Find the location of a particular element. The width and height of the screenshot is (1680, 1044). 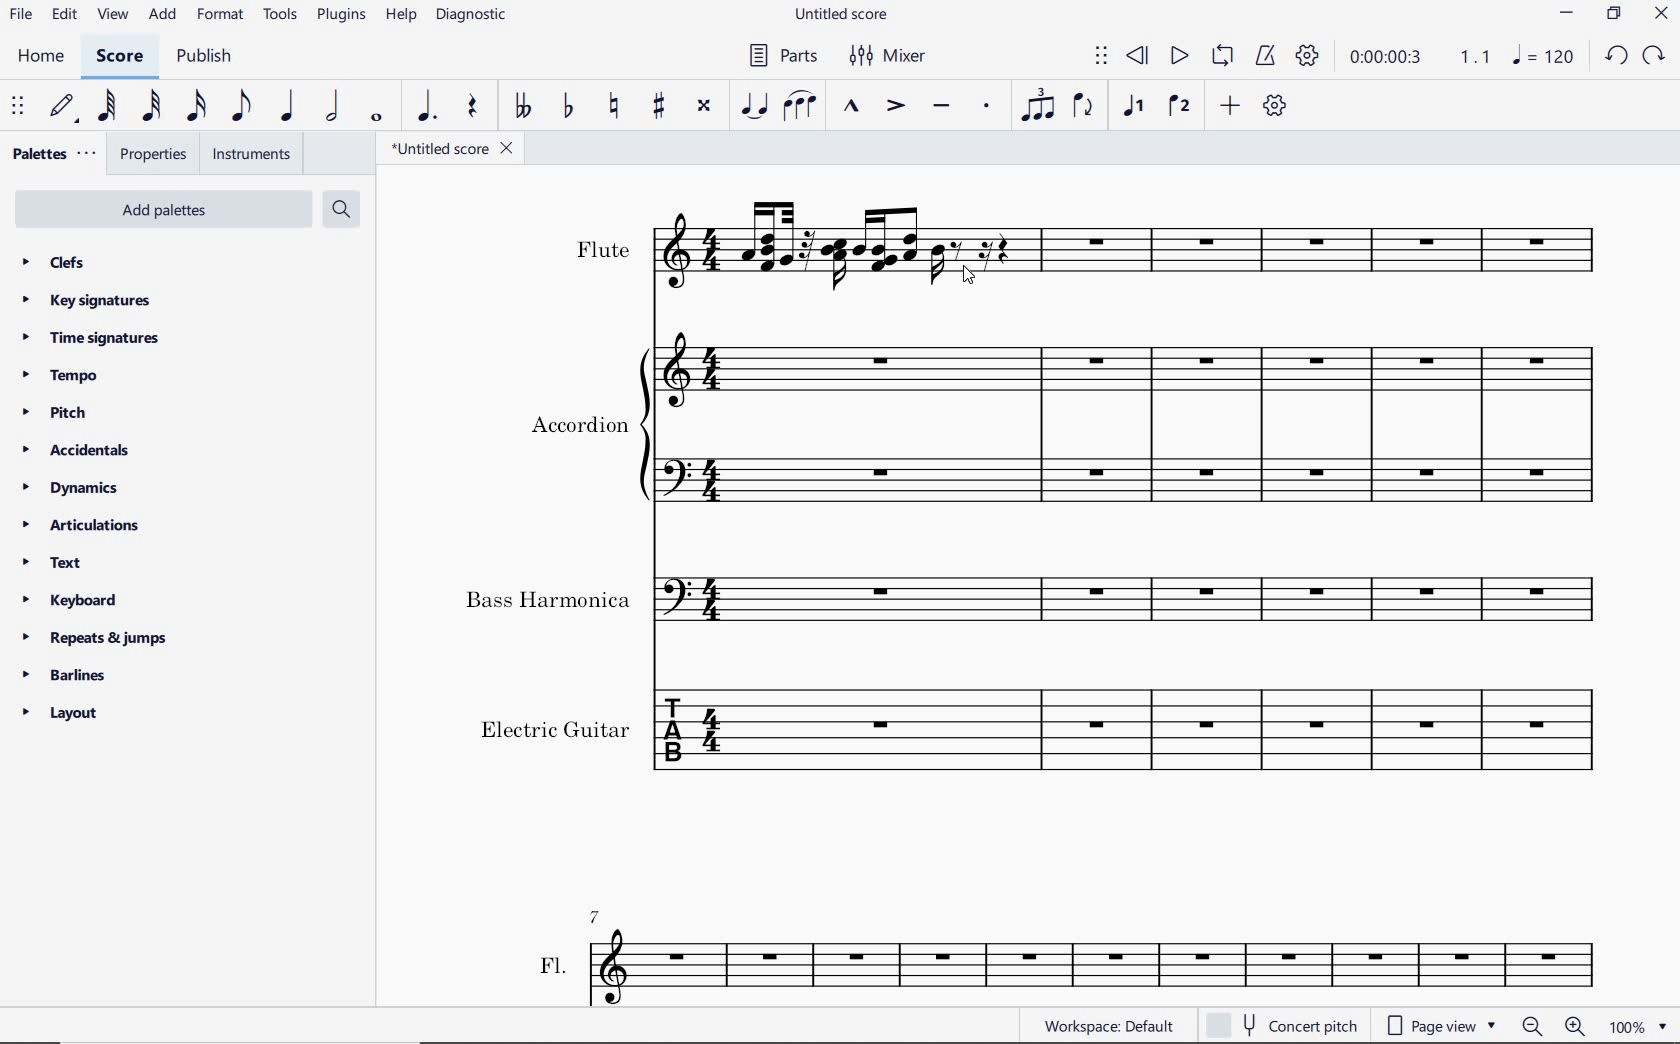

FL is located at coordinates (1099, 966).